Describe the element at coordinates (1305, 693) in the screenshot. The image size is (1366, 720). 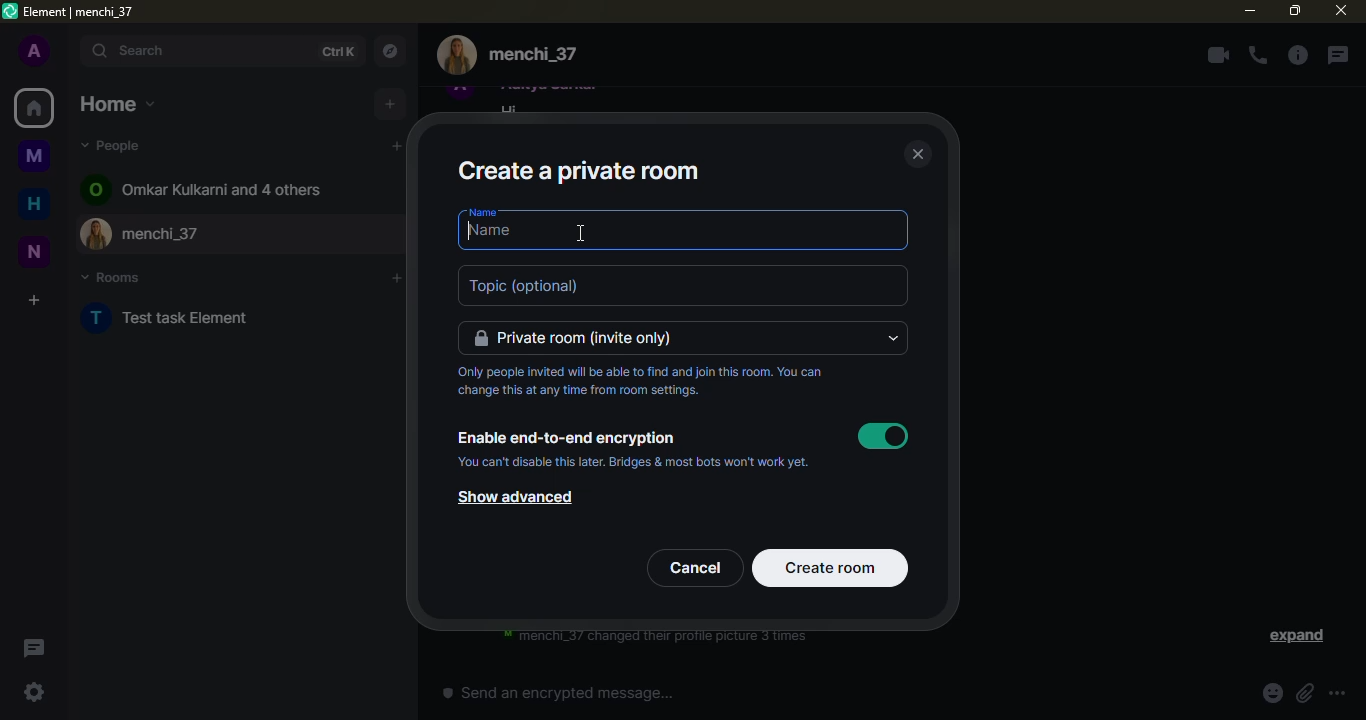
I see `attach file` at that location.